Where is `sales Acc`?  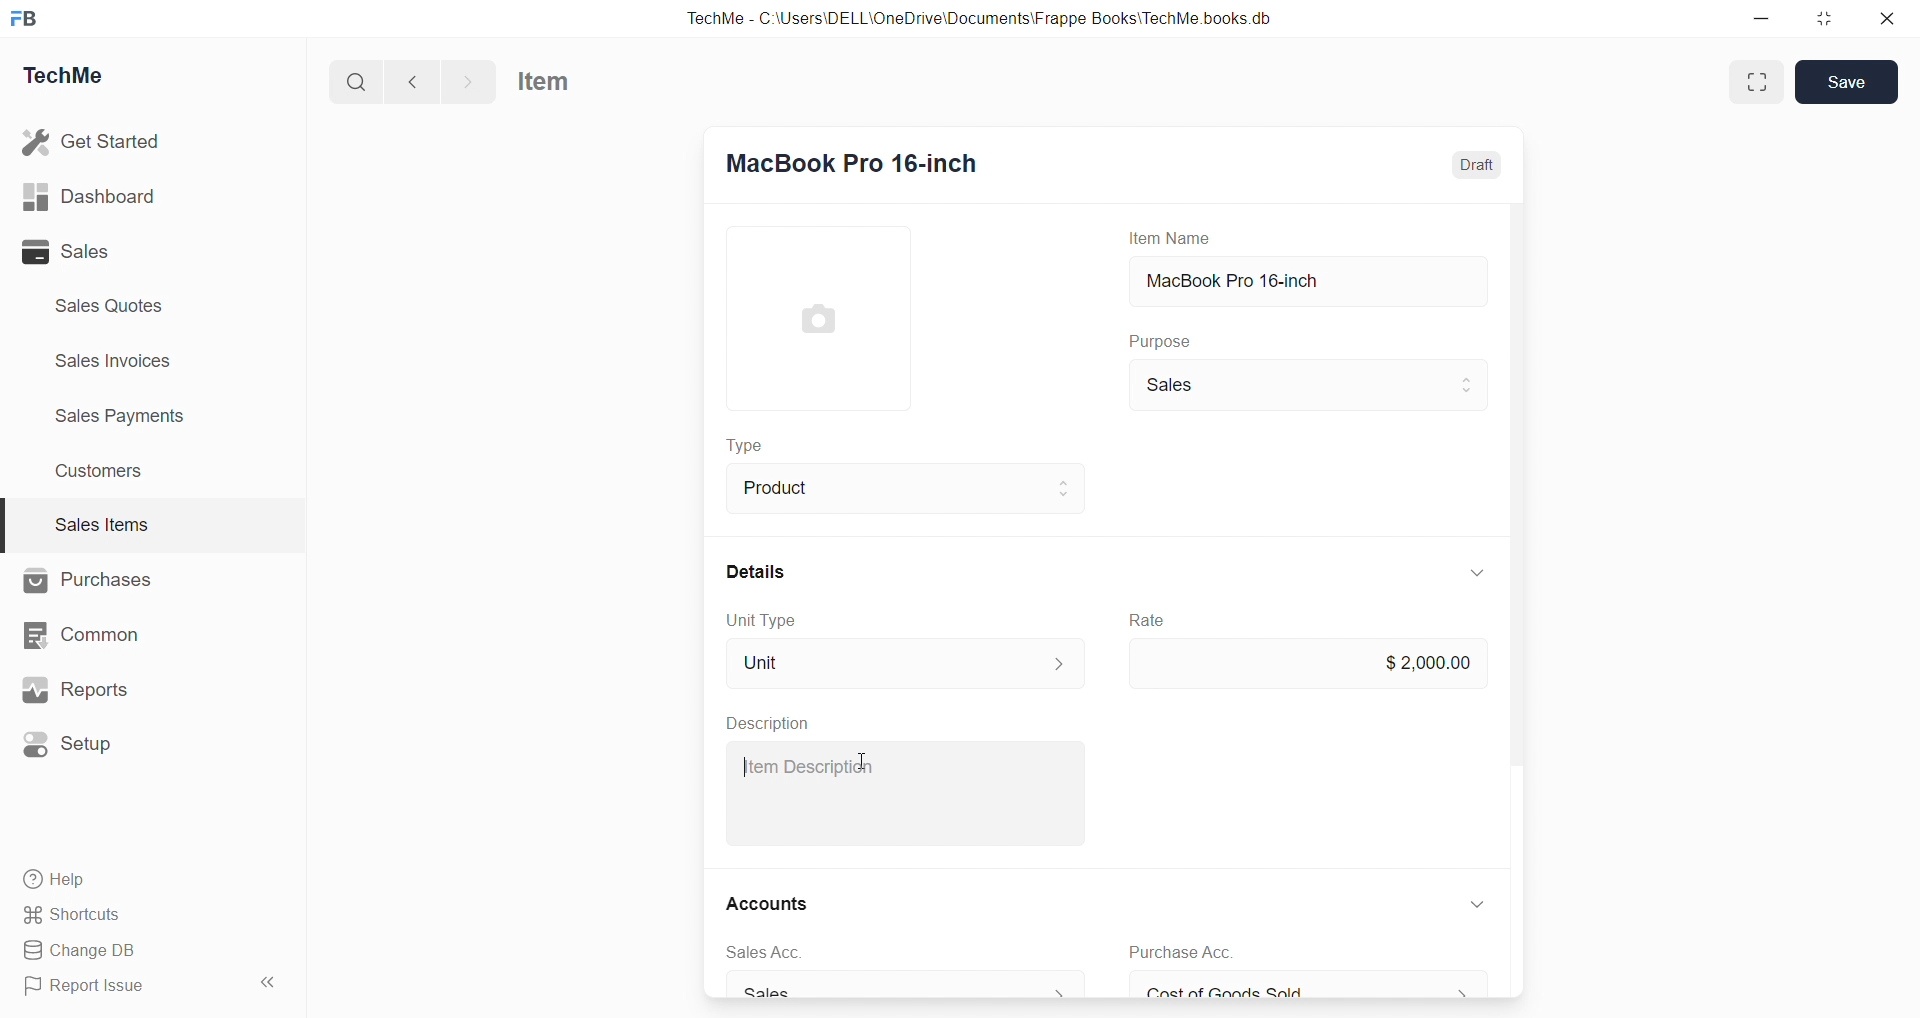
sales Acc is located at coordinates (762, 953).